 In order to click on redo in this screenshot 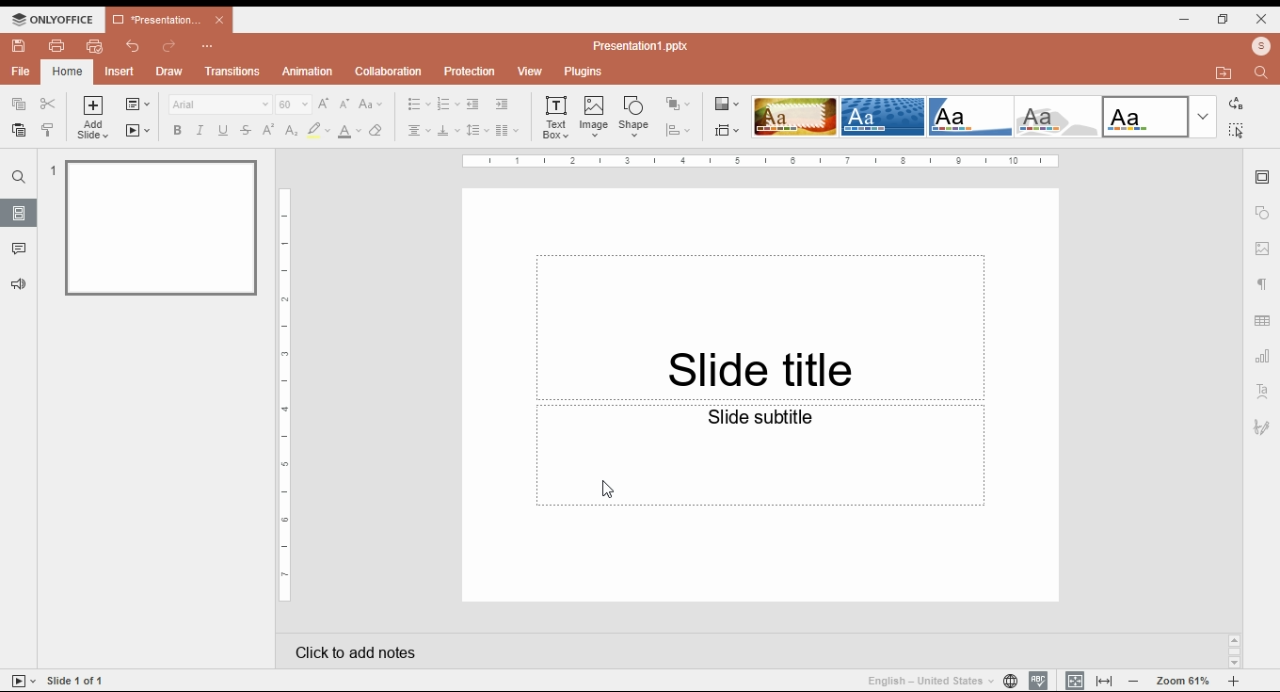, I will do `click(170, 47)`.